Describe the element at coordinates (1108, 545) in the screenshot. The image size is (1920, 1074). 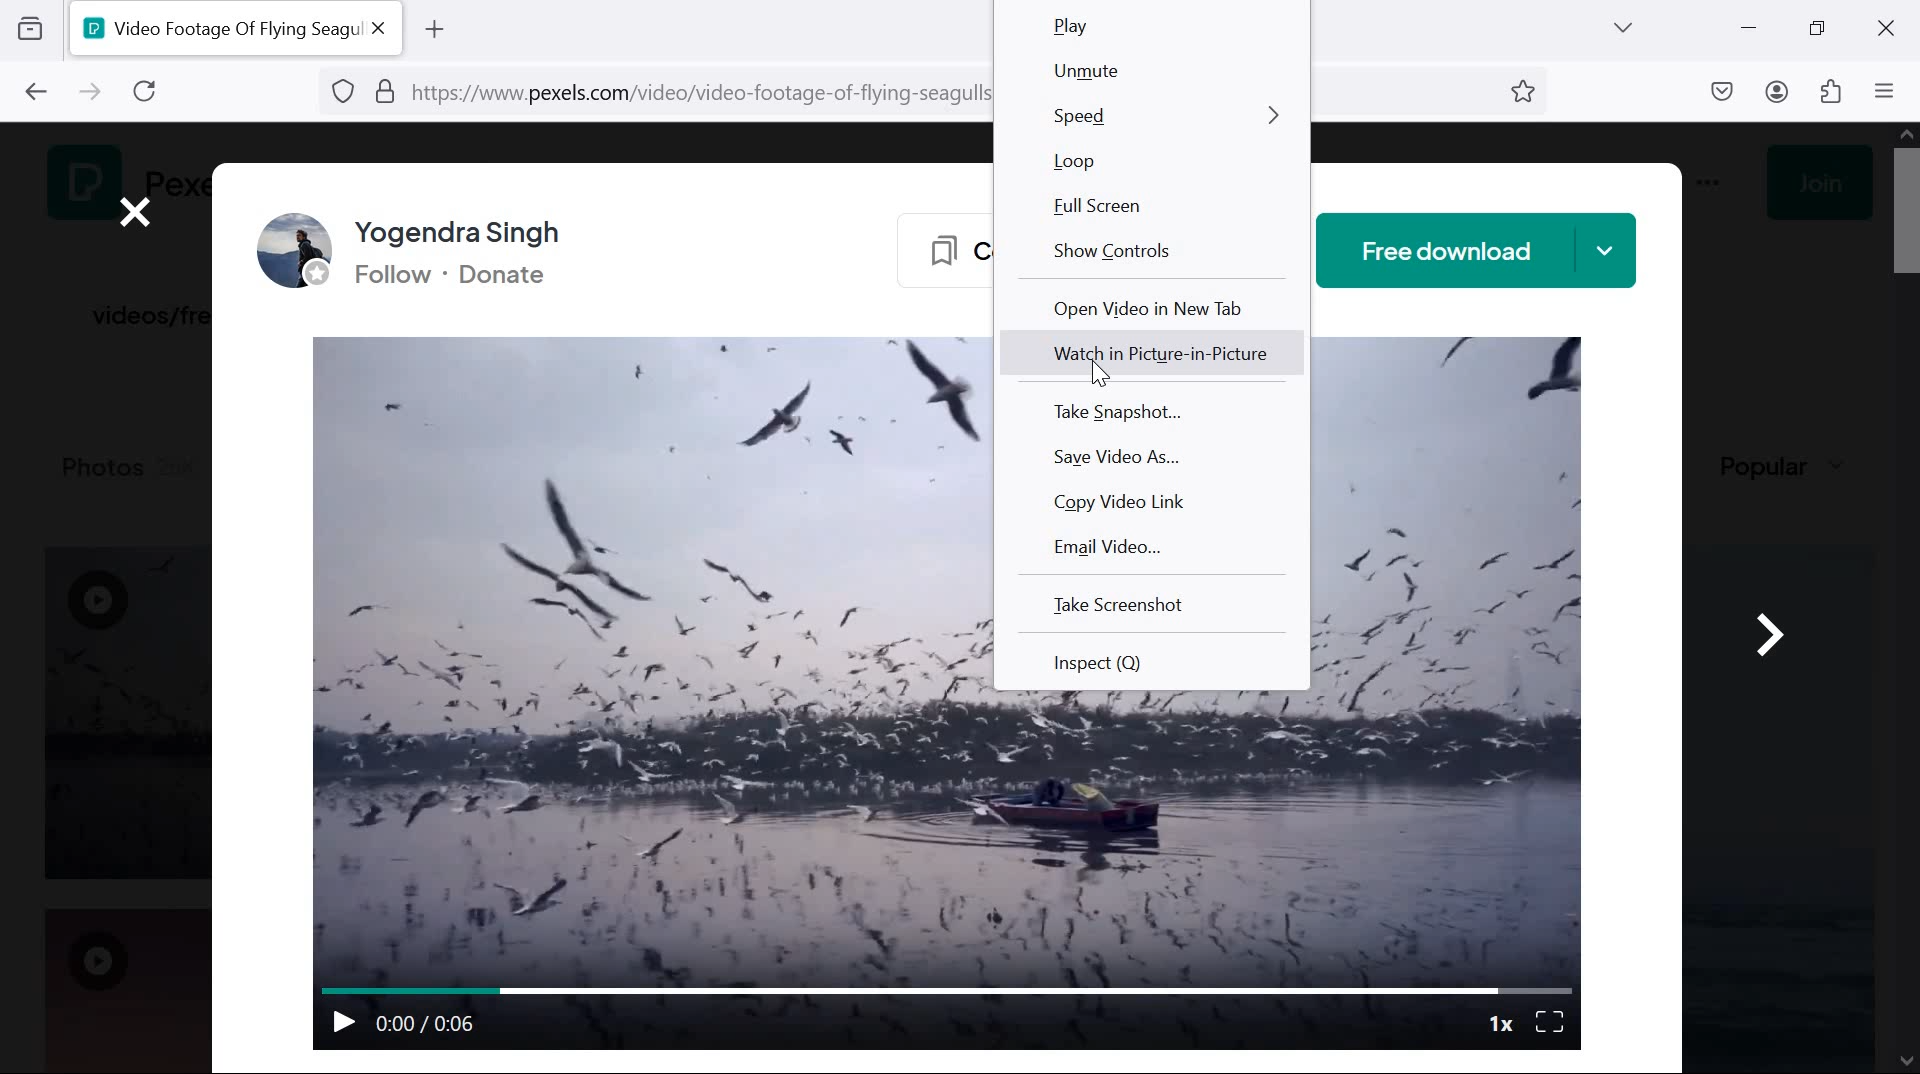
I see `email video` at that location.